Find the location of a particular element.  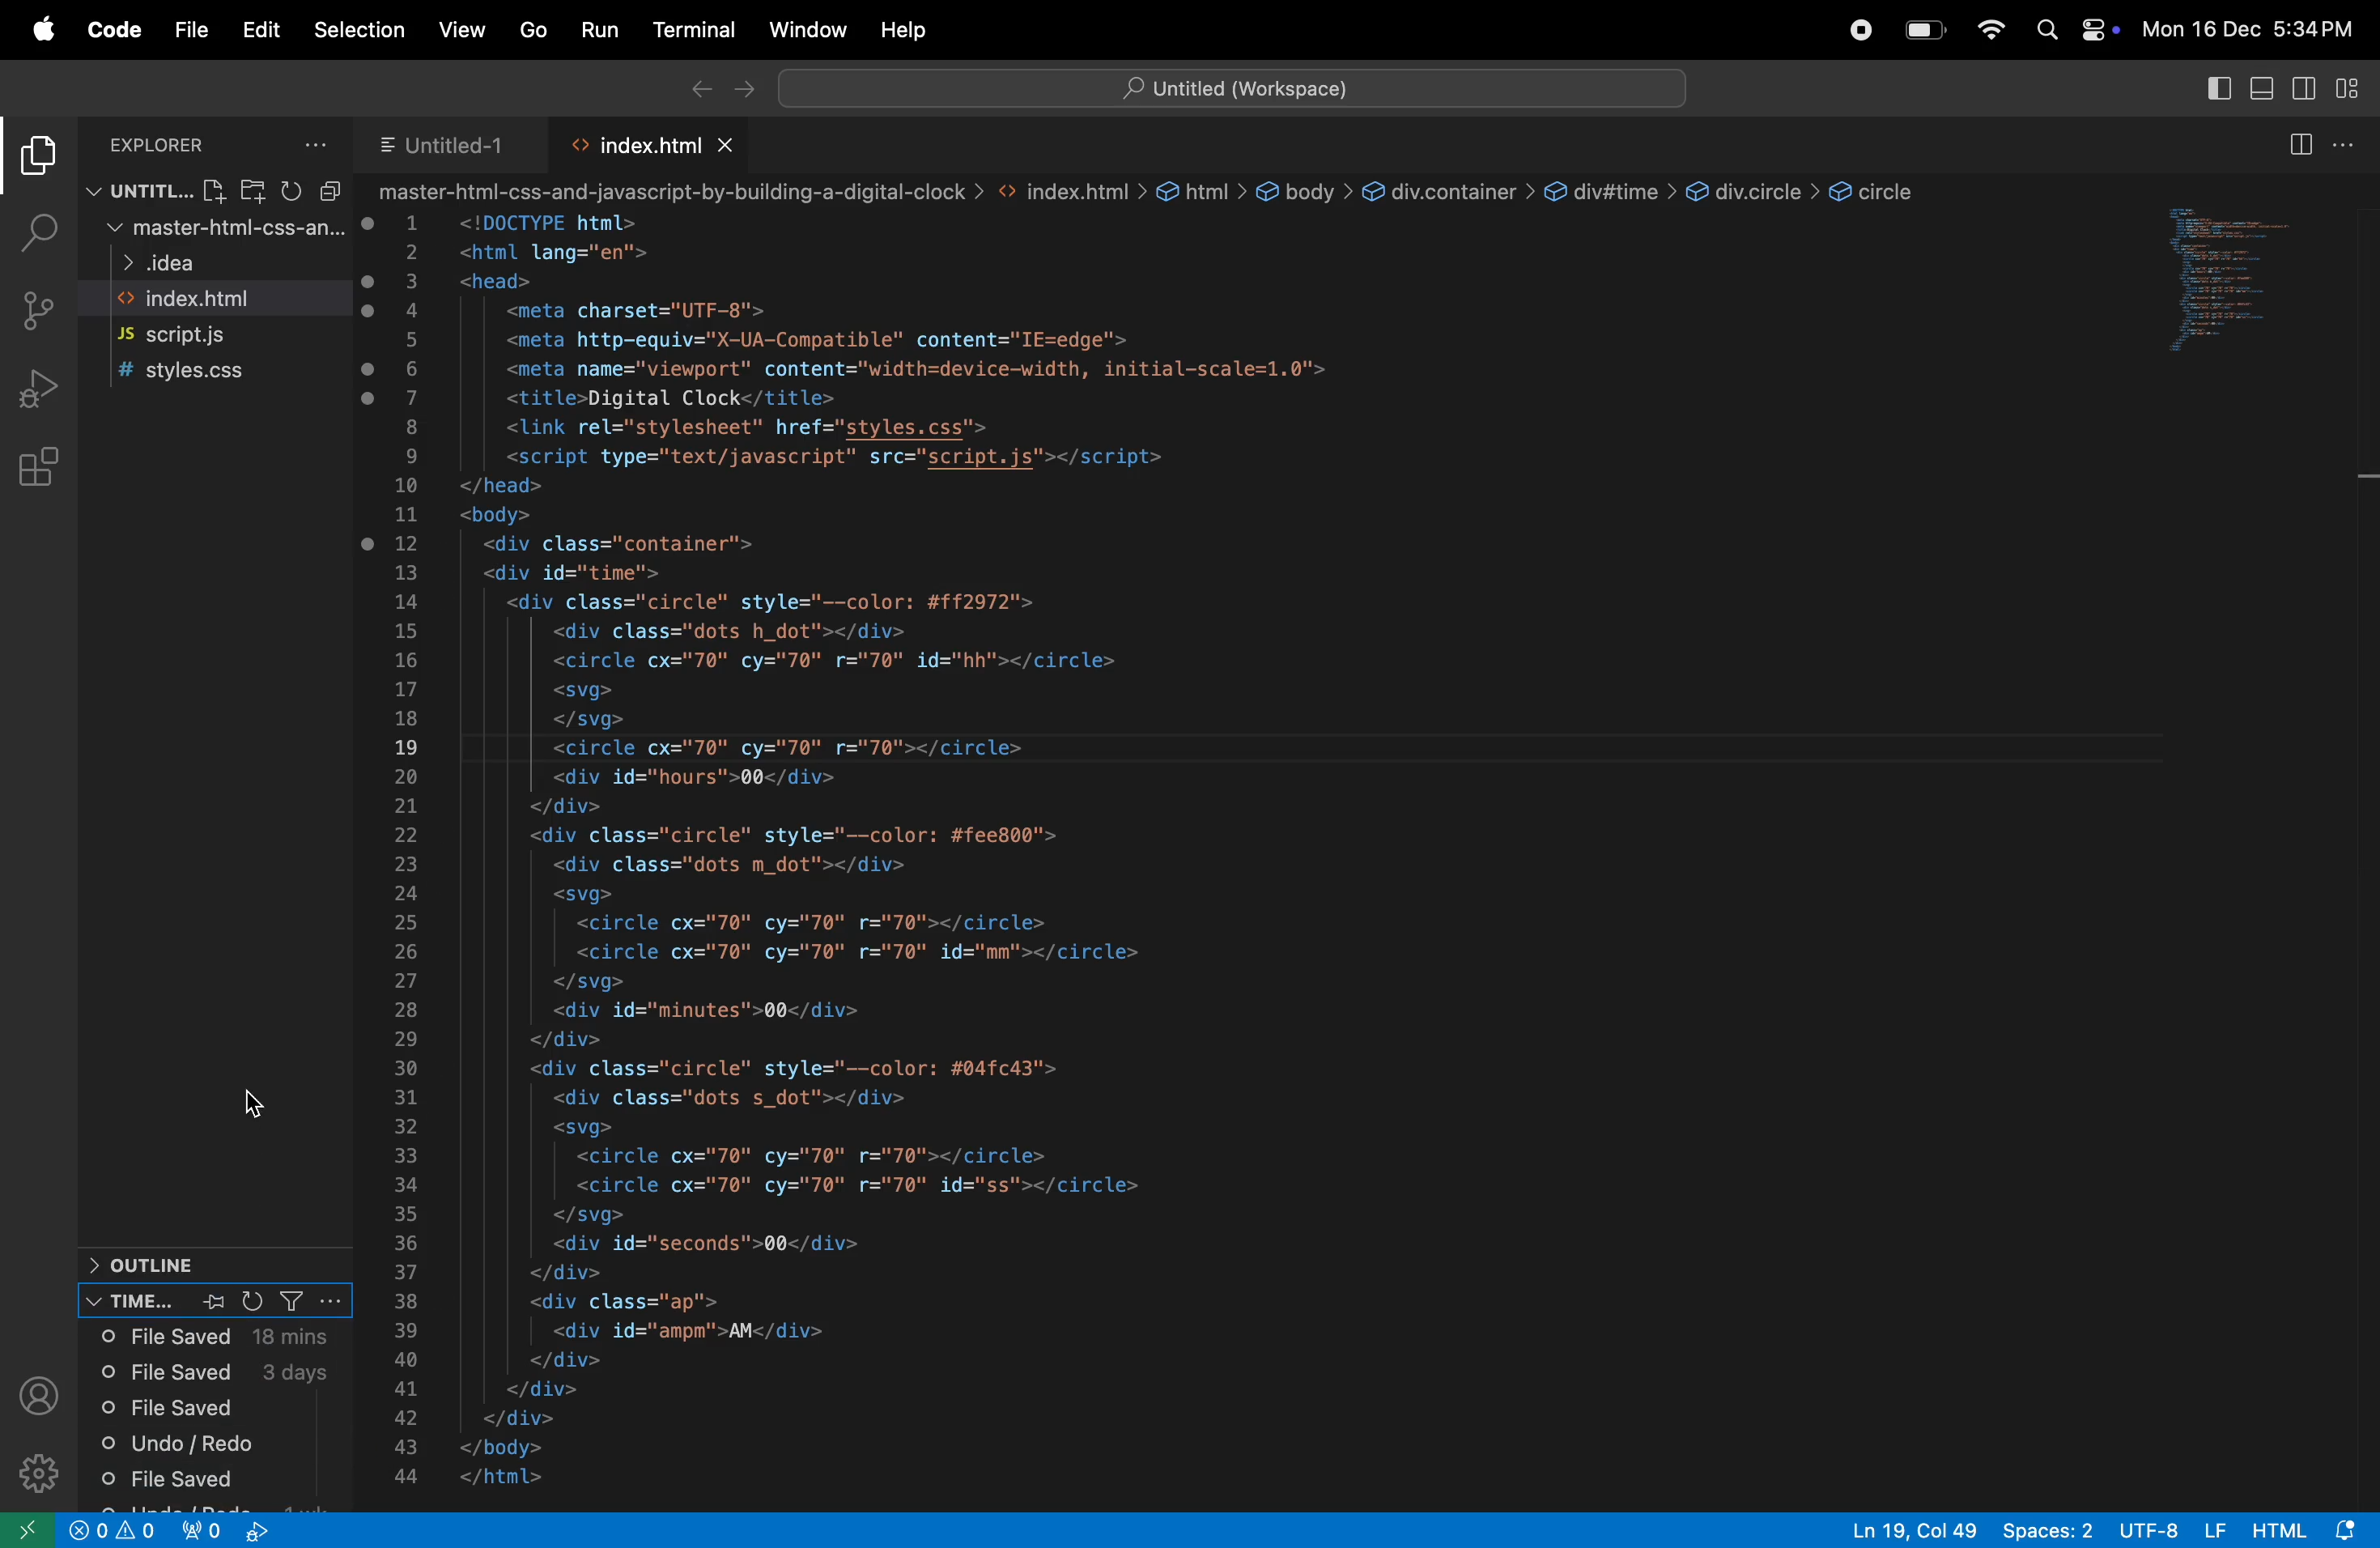

run is located at coordinates (603, 31).